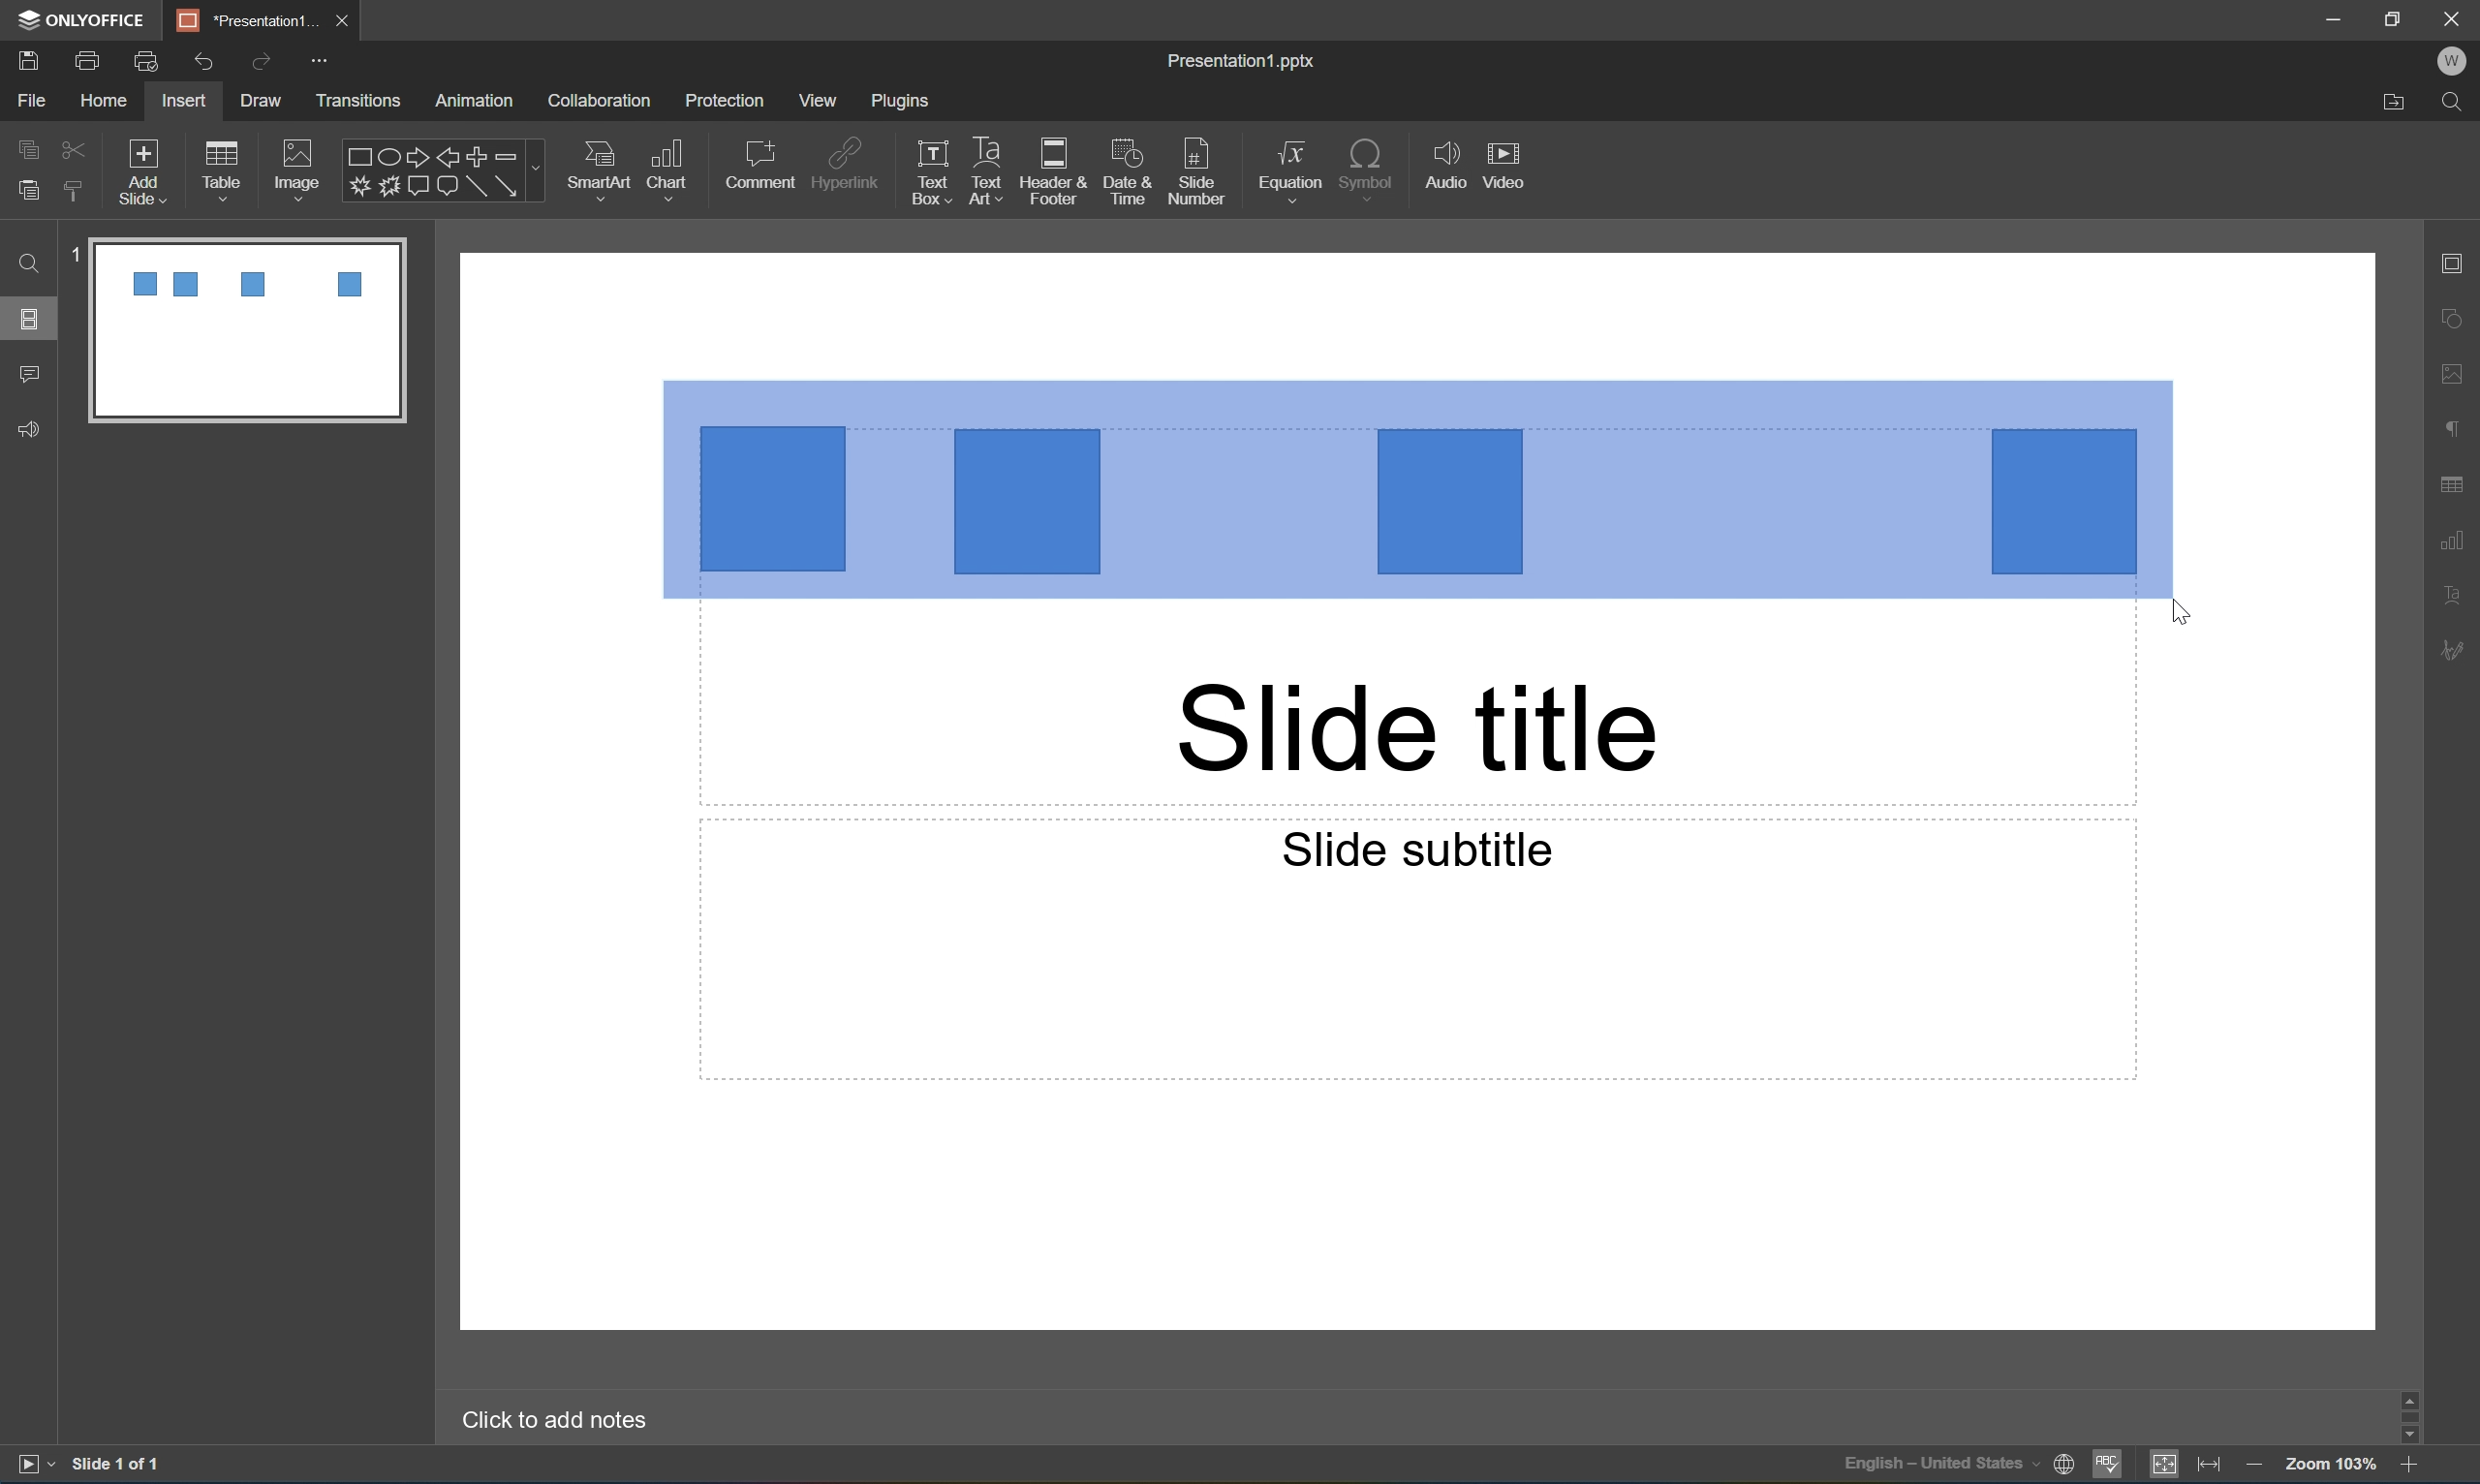 The width and height of the screenshot is (2480, 1484). What do you see at coordinates (31, 192) in the screenshot?
I see `paste` at bounding box center [31, 192].